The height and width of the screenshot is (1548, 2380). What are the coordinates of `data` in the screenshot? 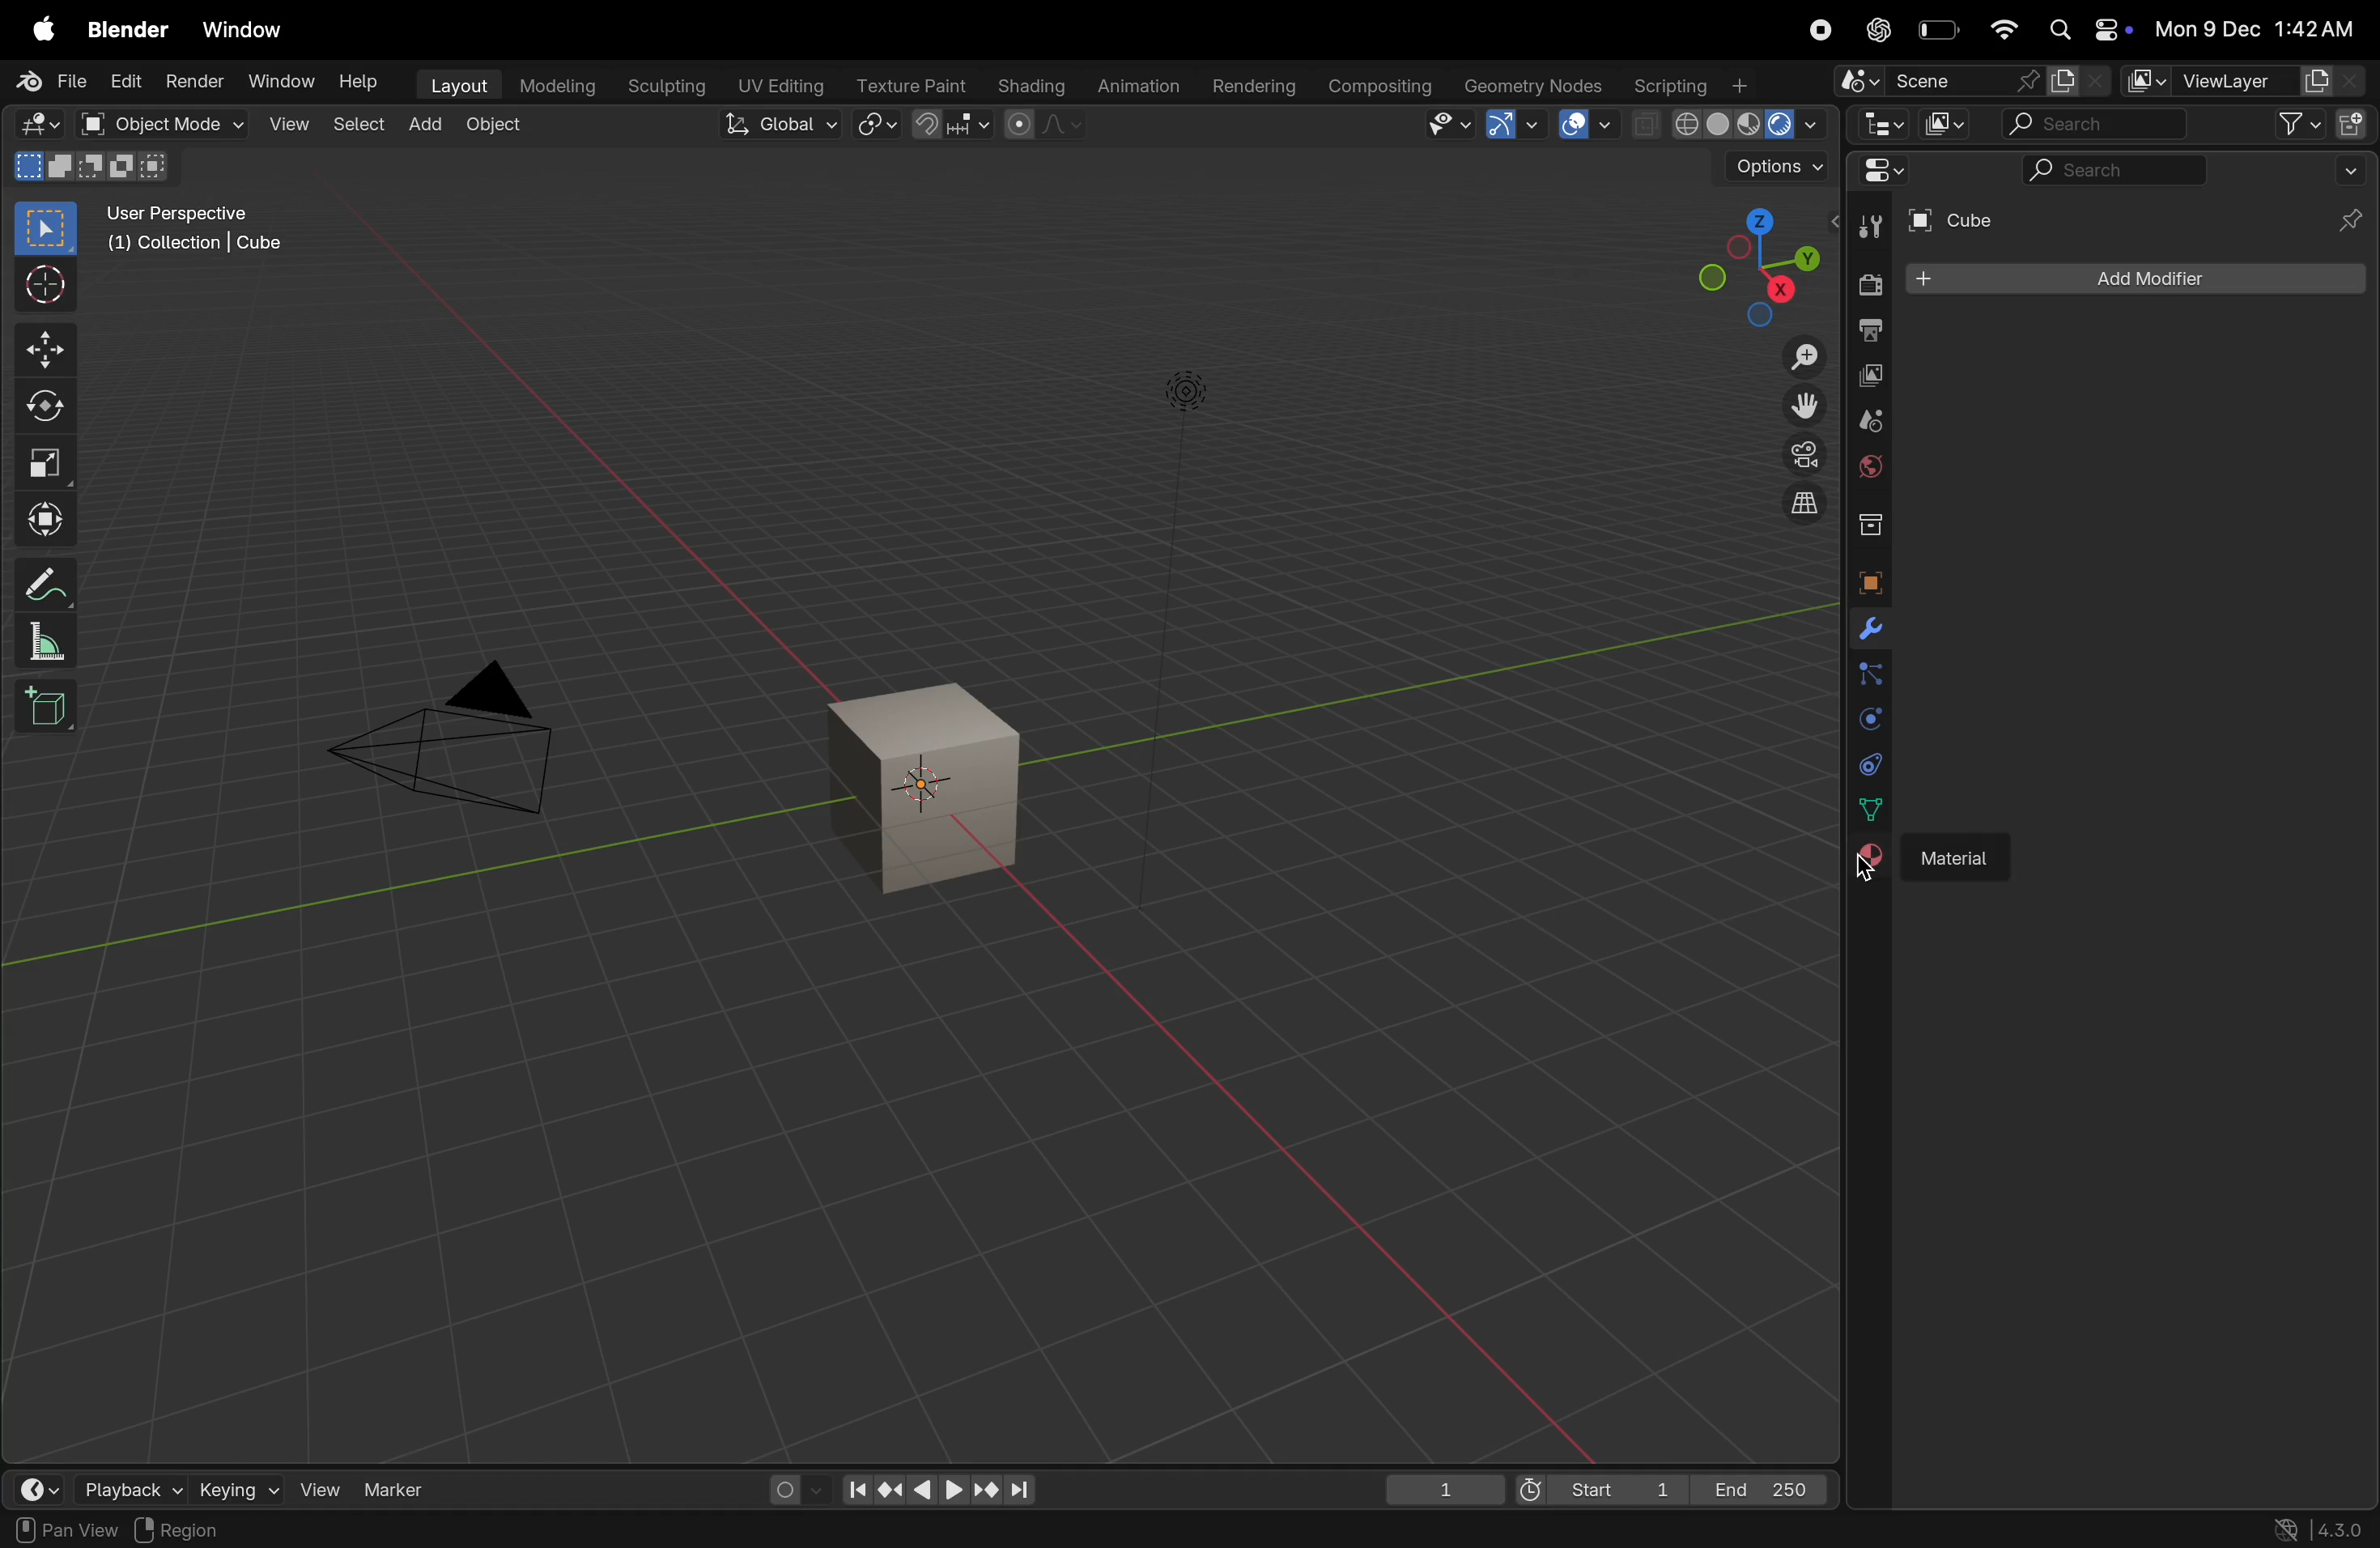 It's located at (1873, 808).